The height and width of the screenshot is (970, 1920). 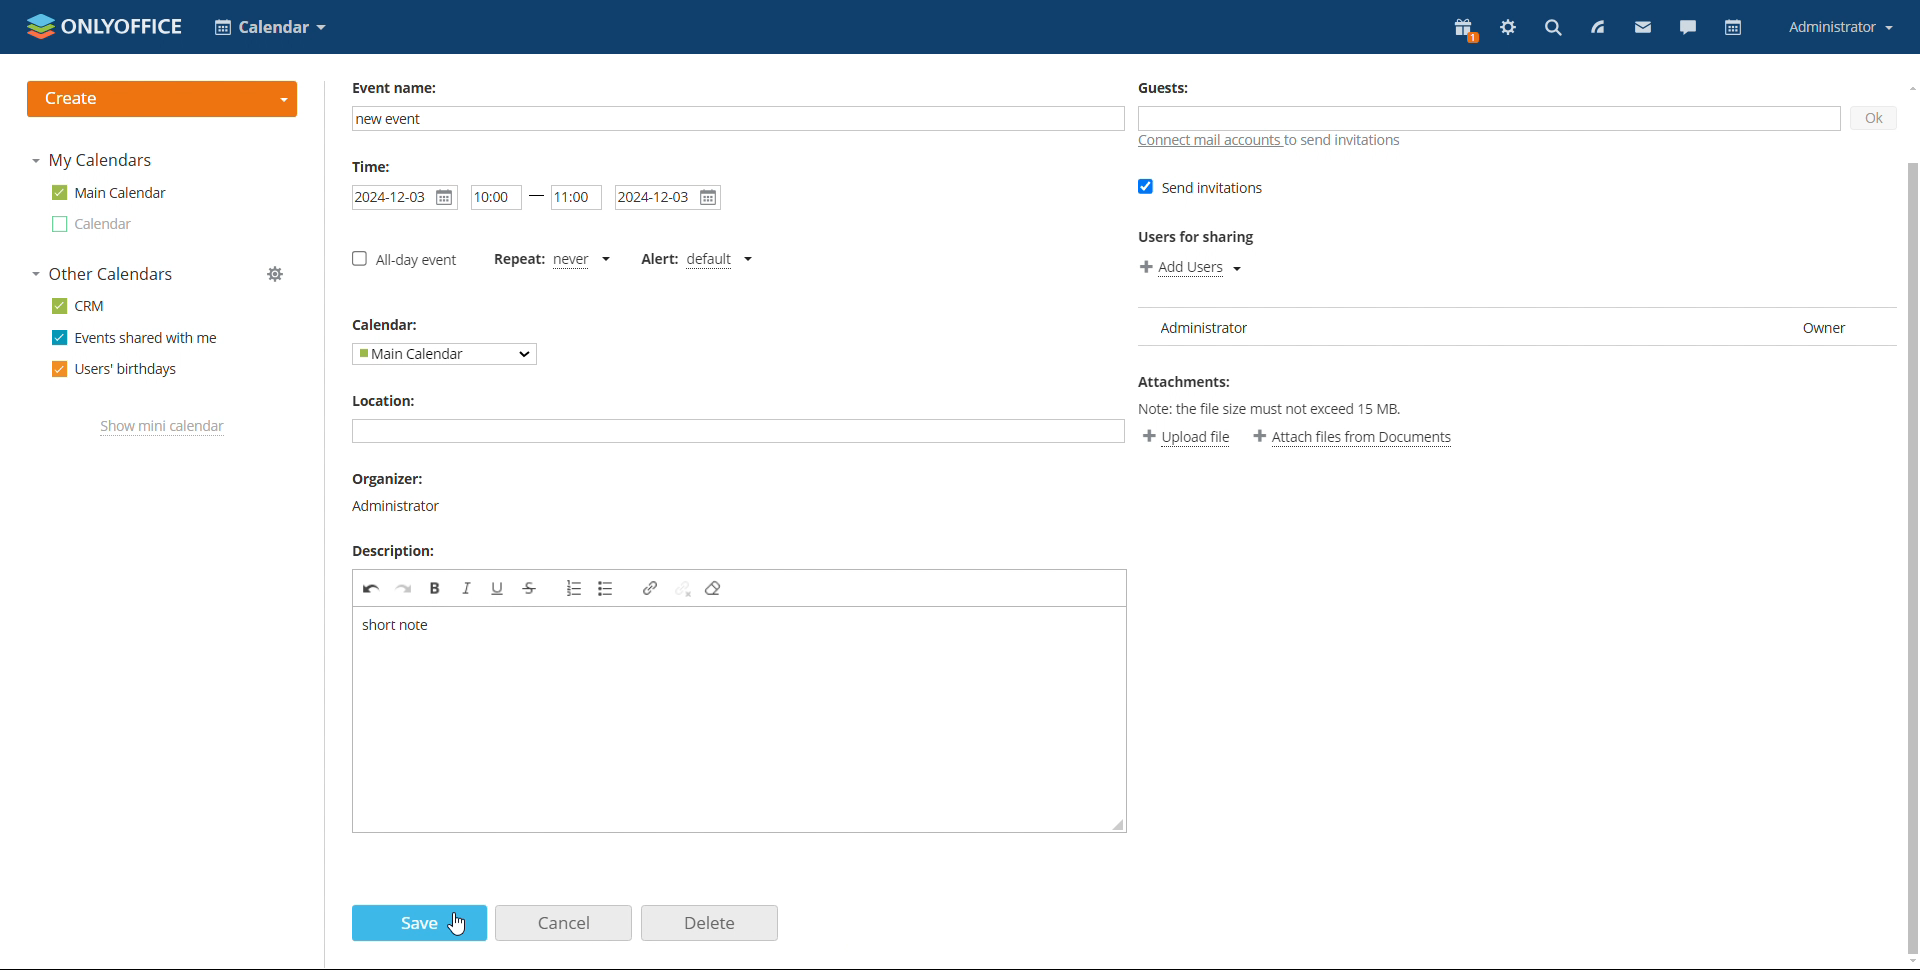 What do you see at coordinates (464, 588) in the screenshot?
I see `italic` at bounding box center [464, 588].